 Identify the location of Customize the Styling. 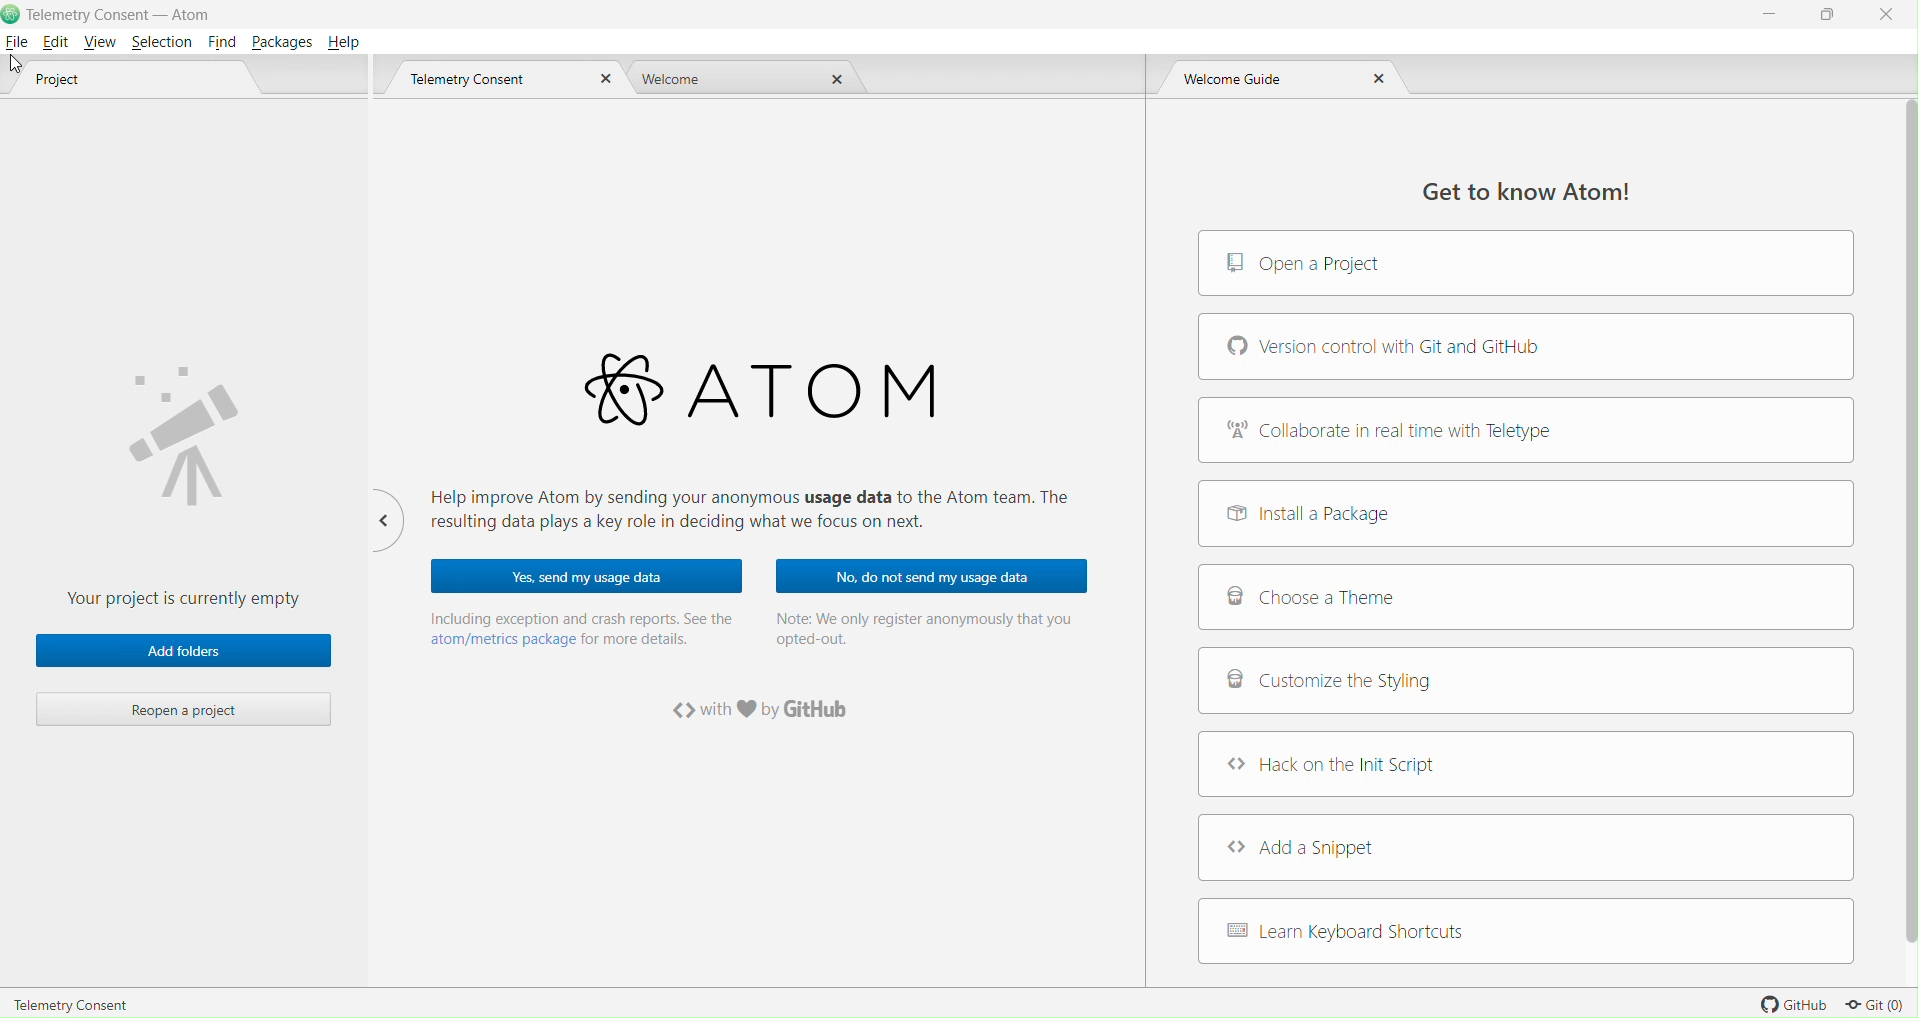
(1526, 684).